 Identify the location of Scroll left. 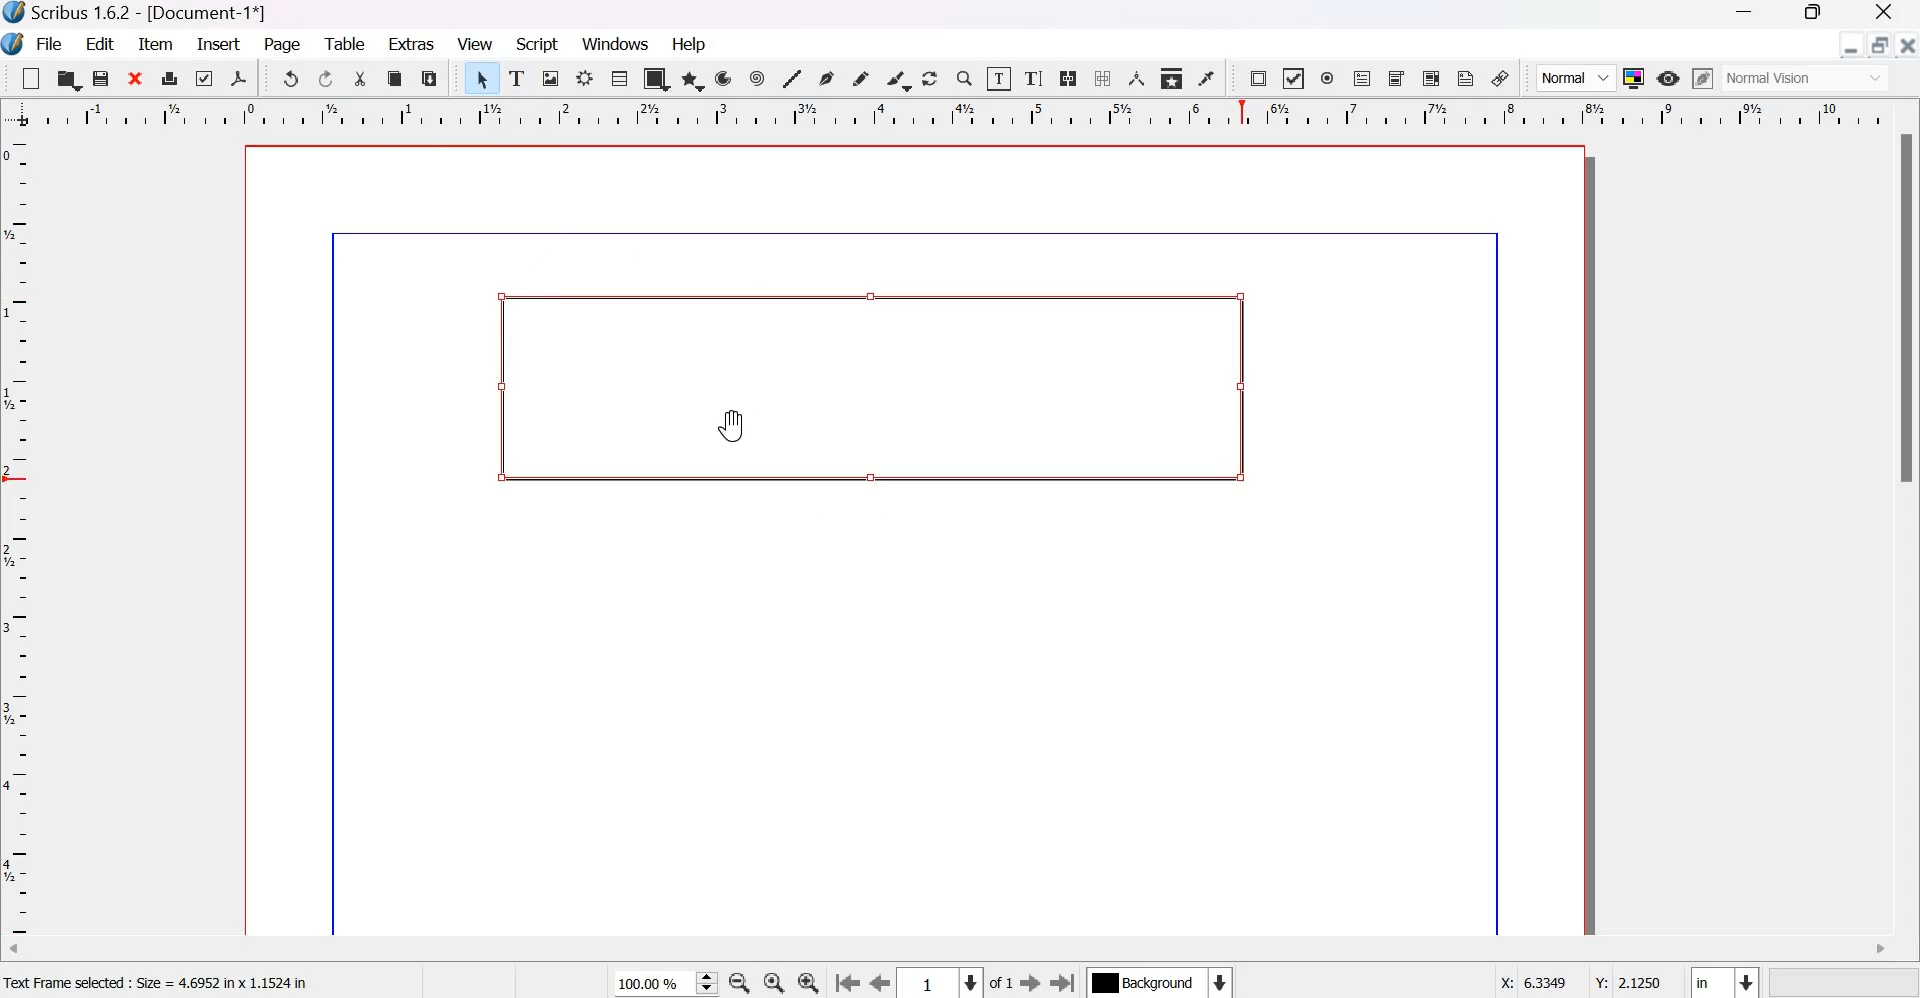
(30, 952).